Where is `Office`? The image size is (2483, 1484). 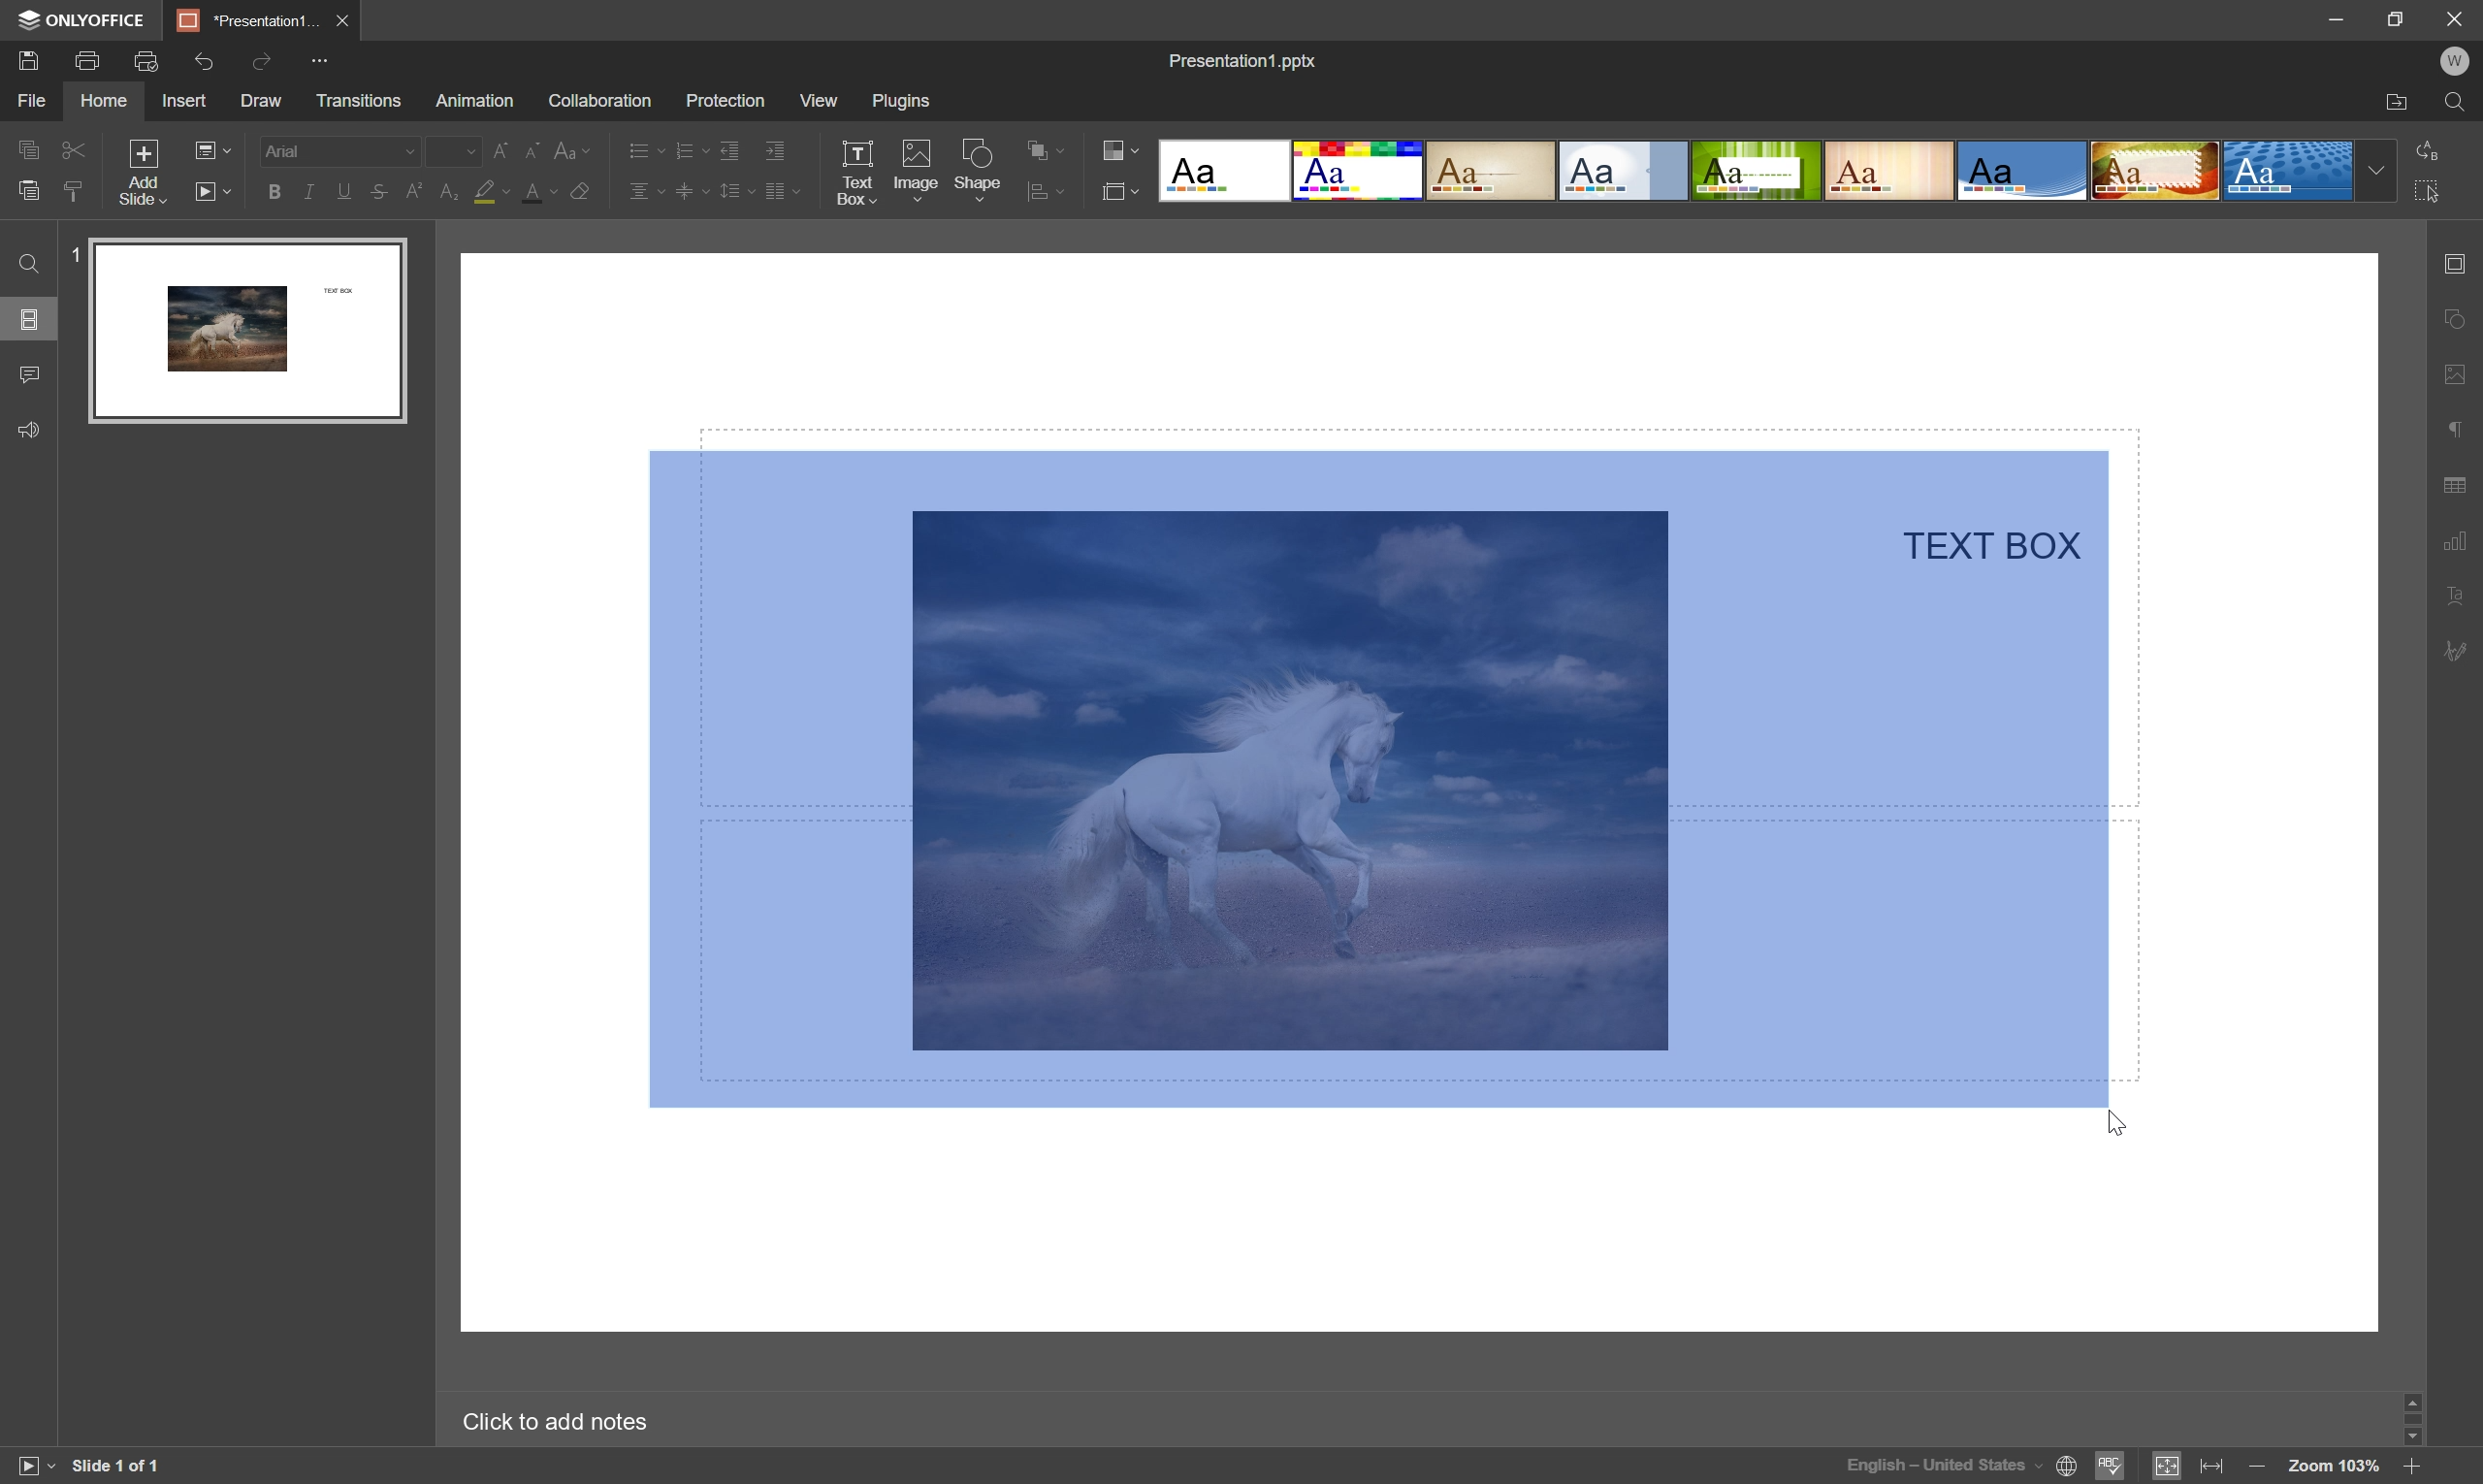 Office is located at coordinates (2024, 172).